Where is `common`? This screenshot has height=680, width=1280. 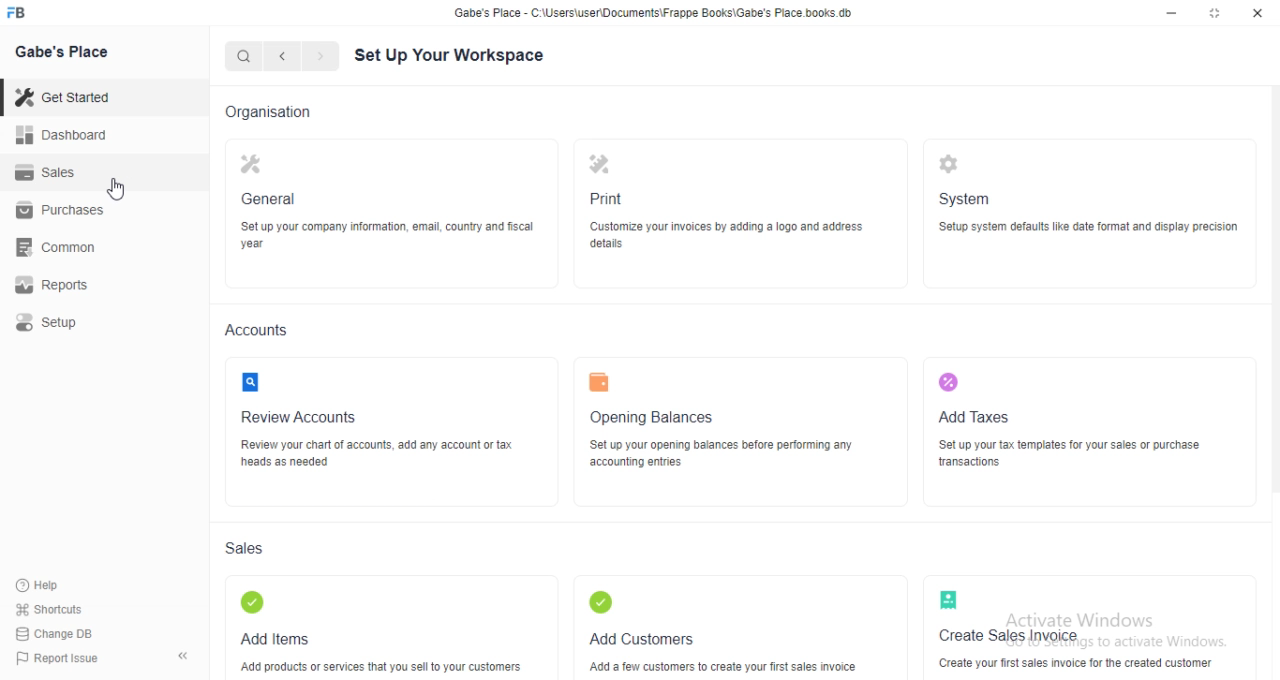
common is located at coordinates (56, 247).